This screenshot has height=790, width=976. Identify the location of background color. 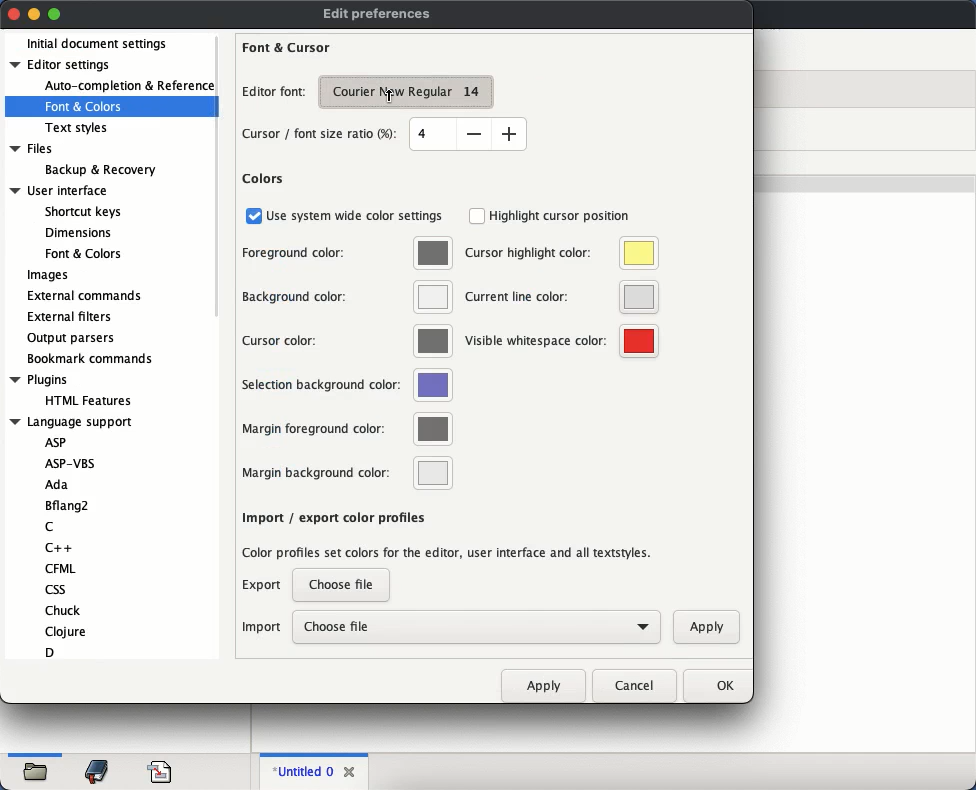
(347, 296).